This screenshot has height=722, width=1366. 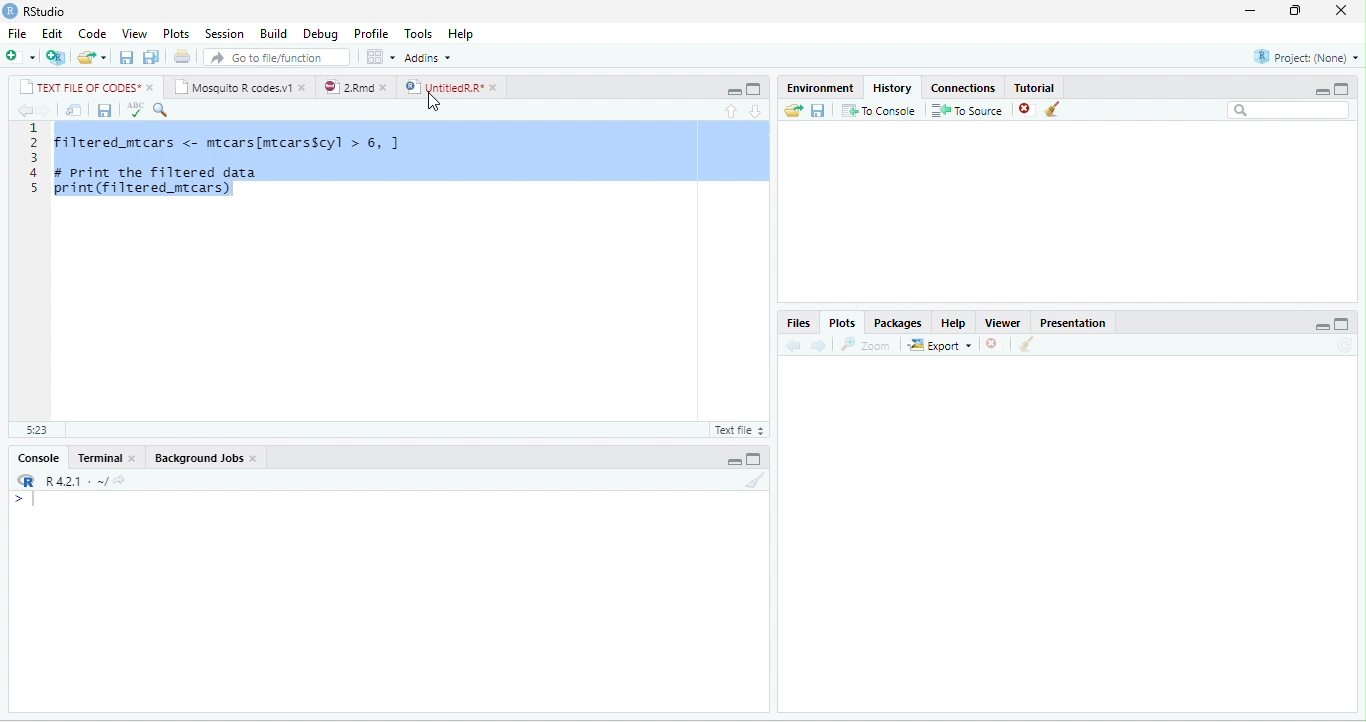 What do you see at coordinates (30, 499) in the screenshot?
I see `>` at bounding box center [30, 499].